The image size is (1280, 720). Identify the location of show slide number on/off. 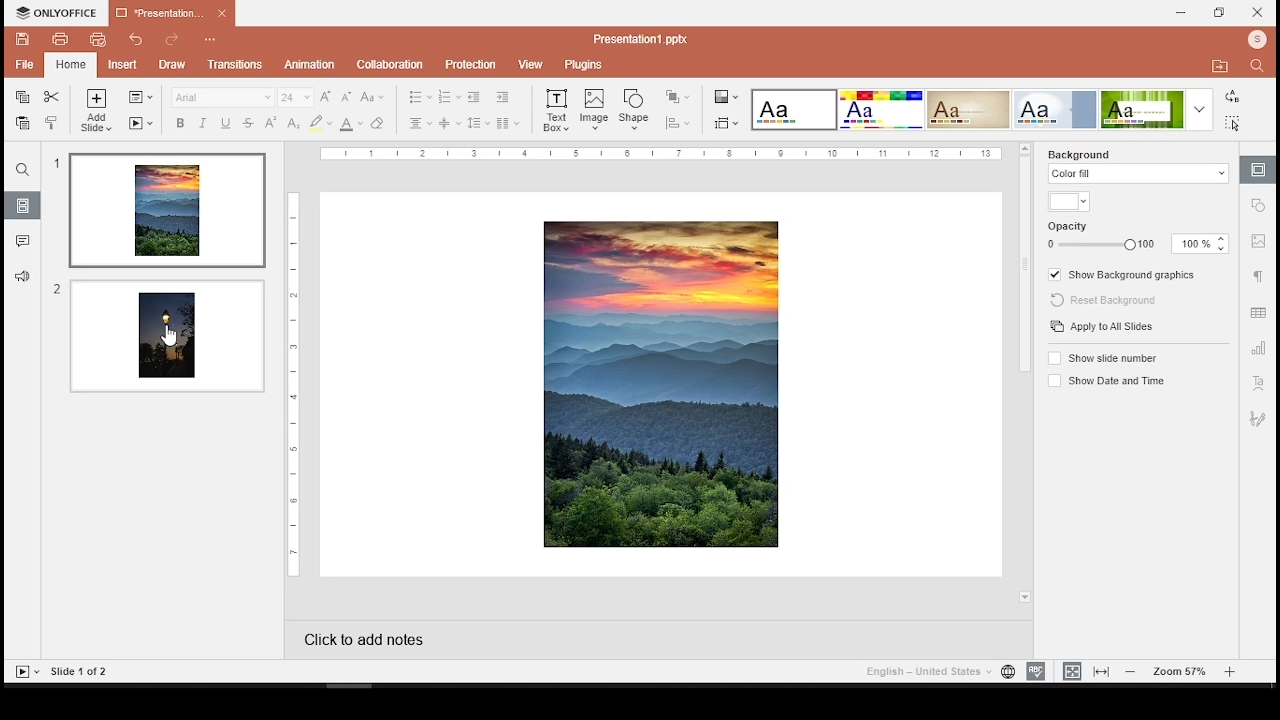
(1102, 357).